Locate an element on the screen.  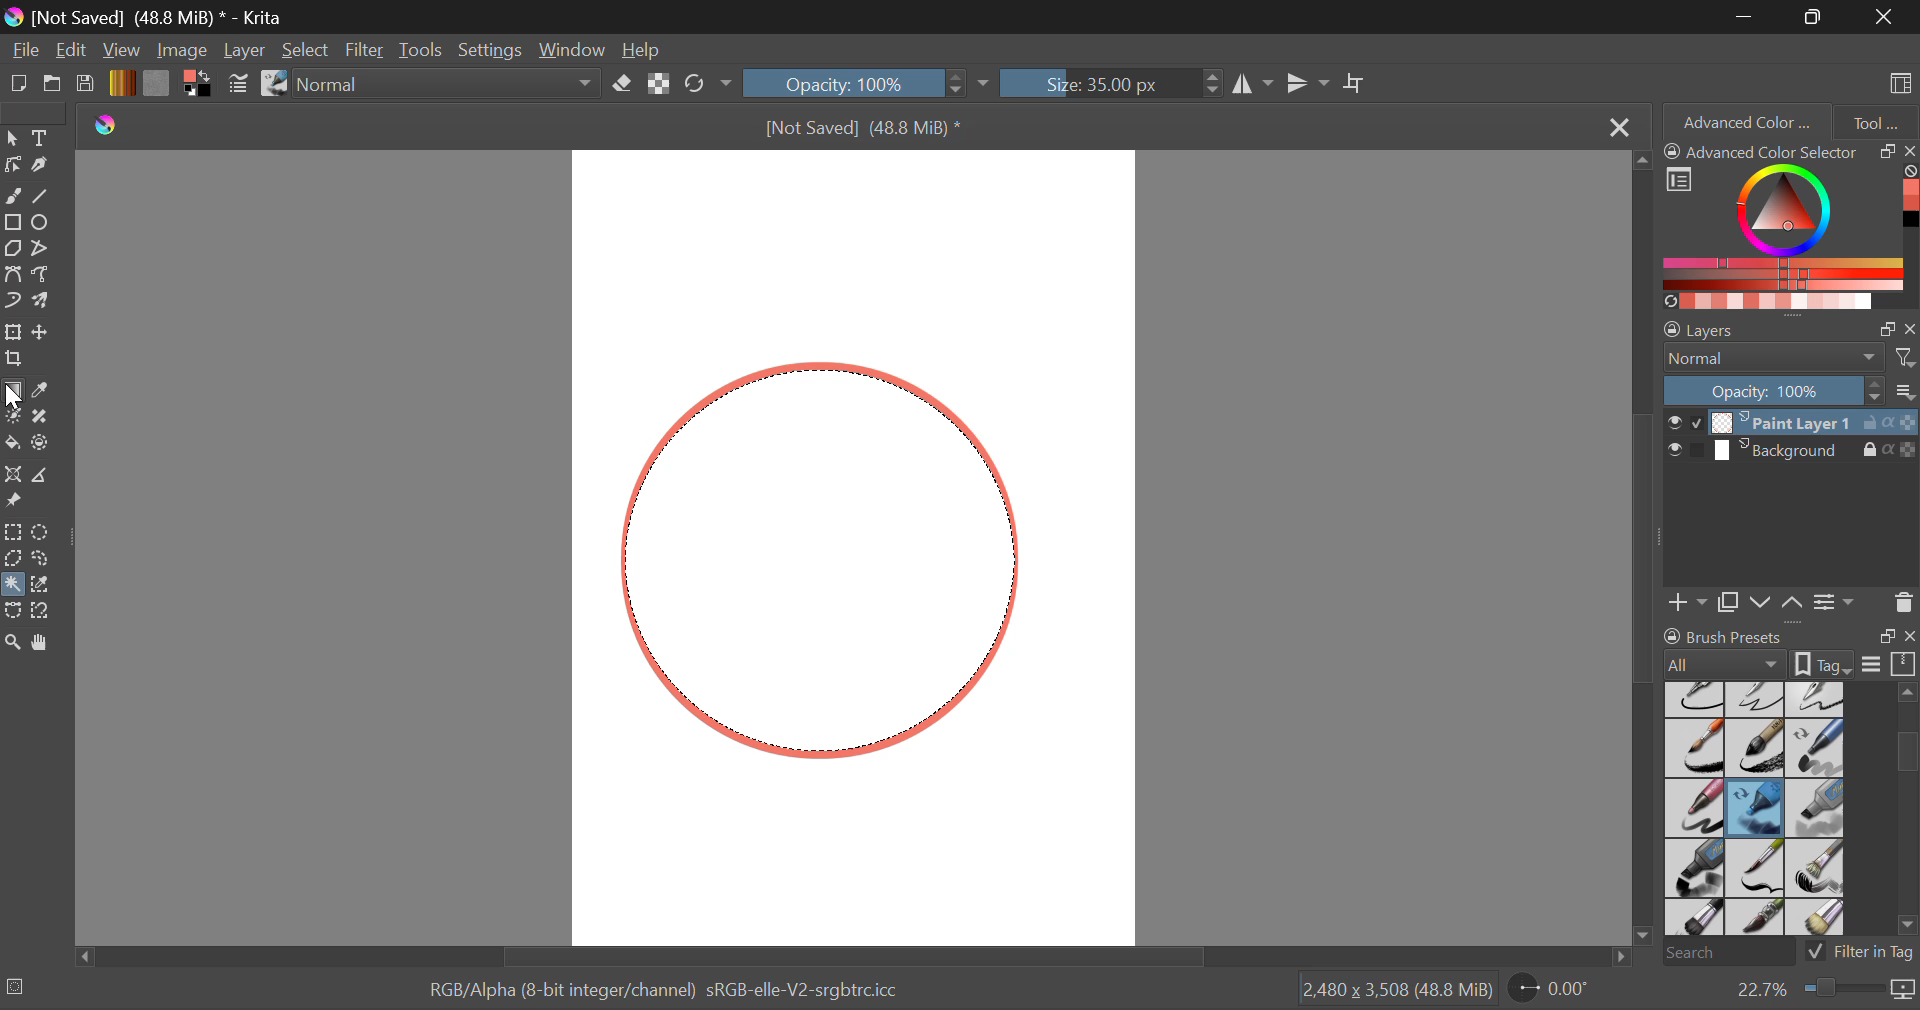
Dynamic Brush Tool is located at coordinates (12, 302).